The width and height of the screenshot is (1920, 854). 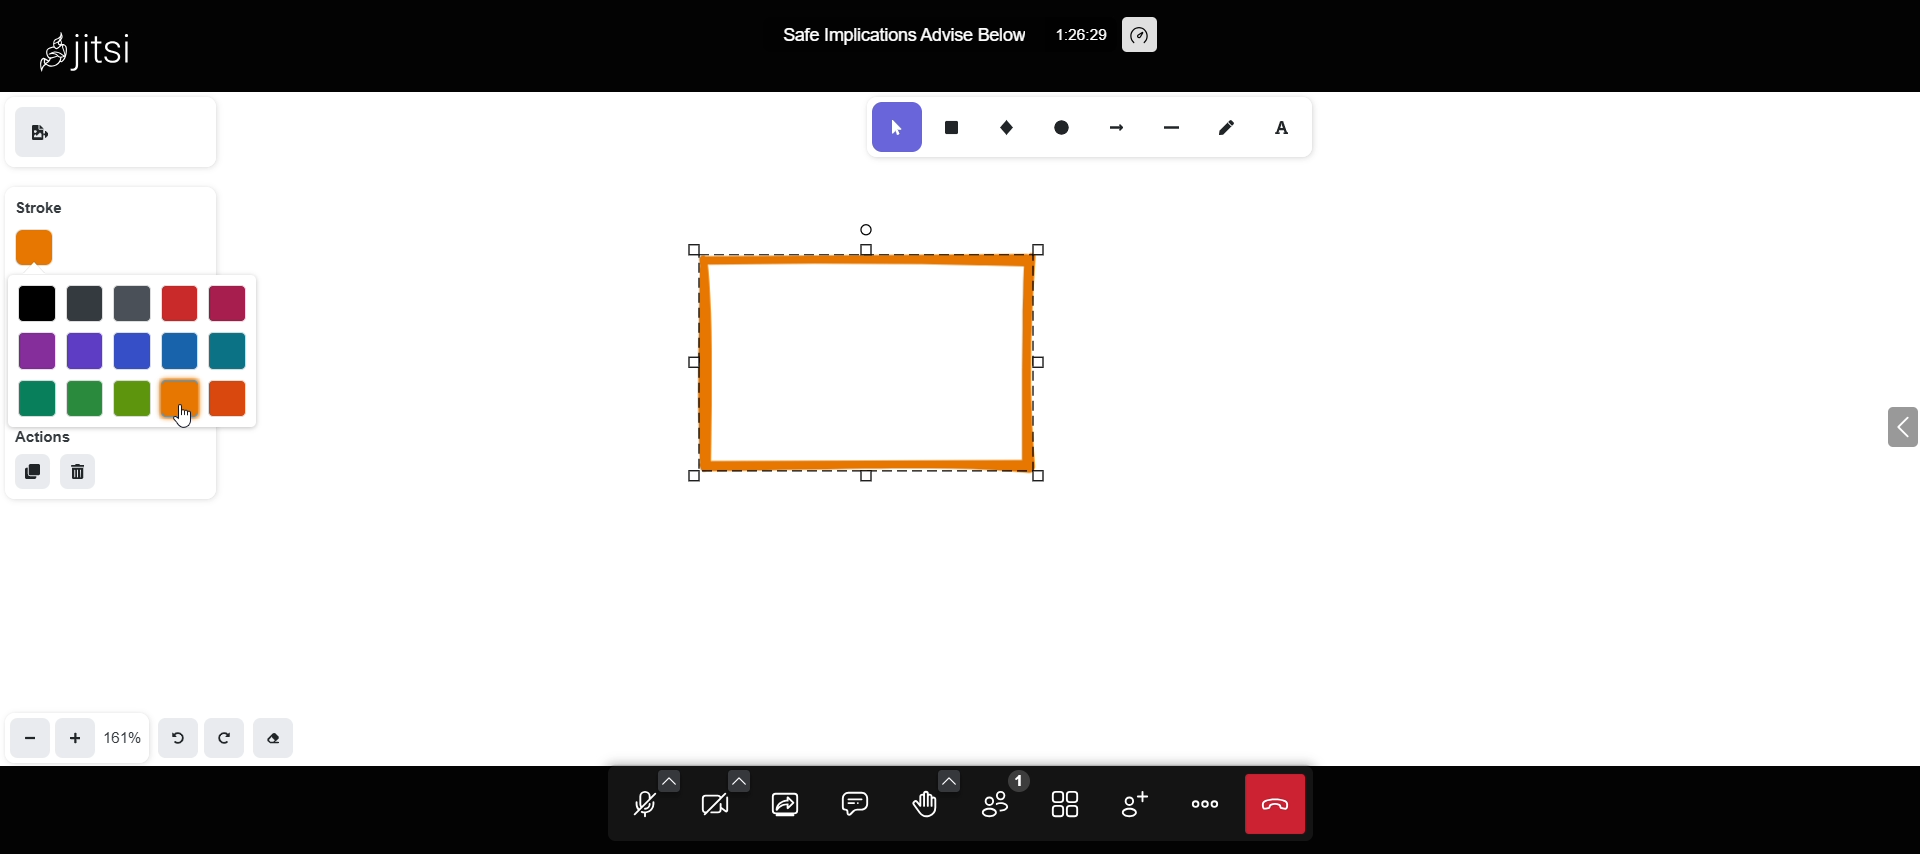 I want to click on delete, so click(x=78, y=468).